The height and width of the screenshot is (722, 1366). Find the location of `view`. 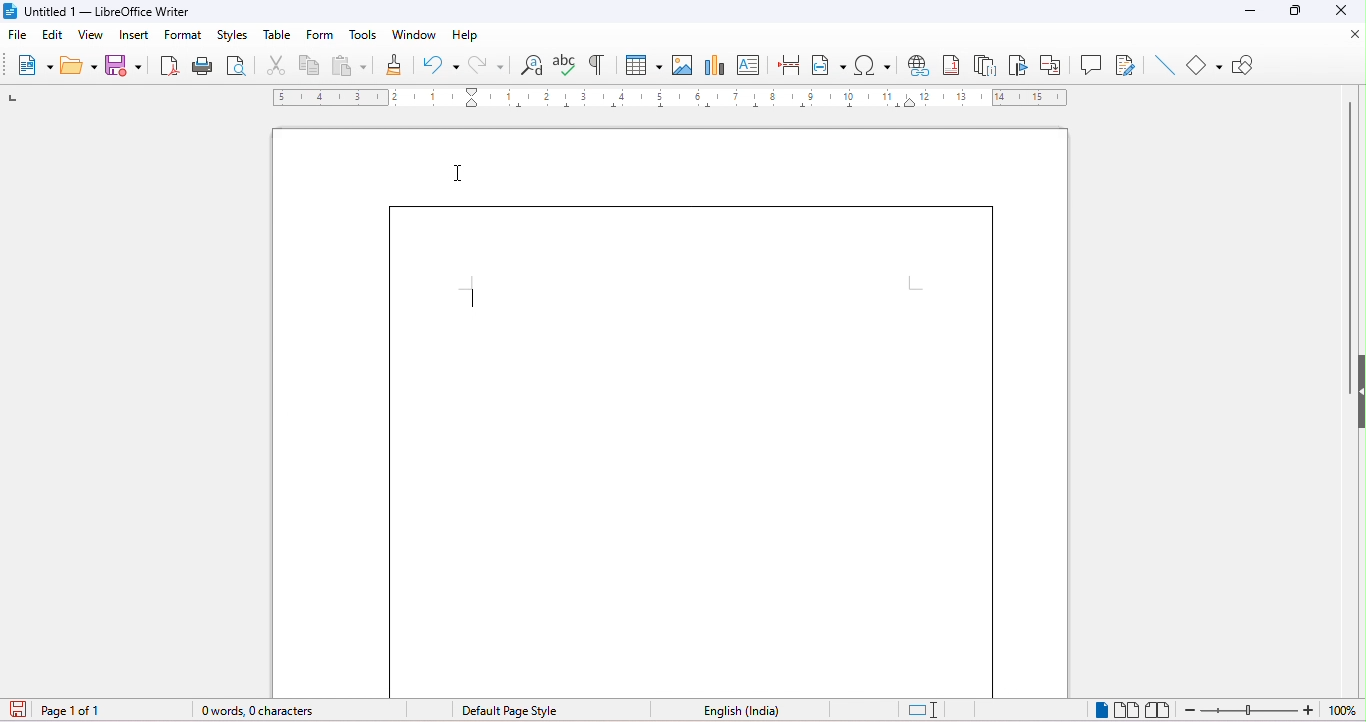

view is located at coordinates (97, 34).